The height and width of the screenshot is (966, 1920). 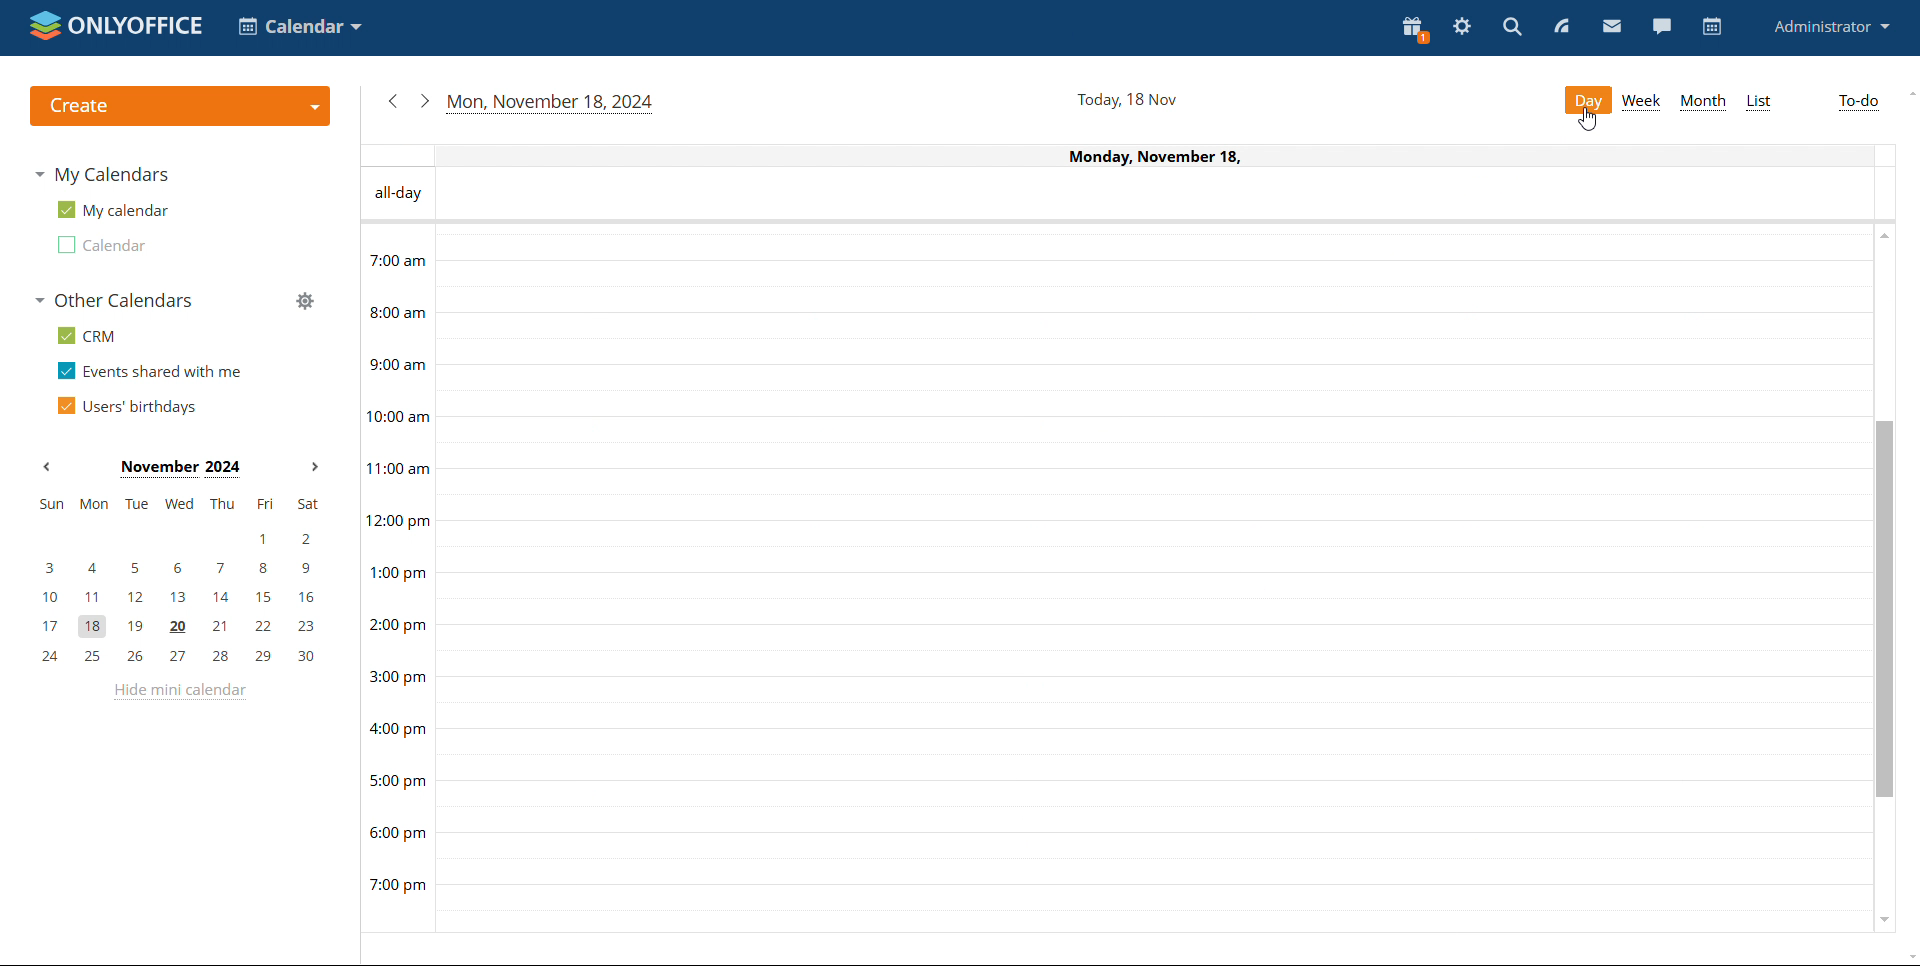 What do you see at coordinates (1164, 194) in the screenshot?
I see `space for all-day events` at bounding box center [1164, 194].